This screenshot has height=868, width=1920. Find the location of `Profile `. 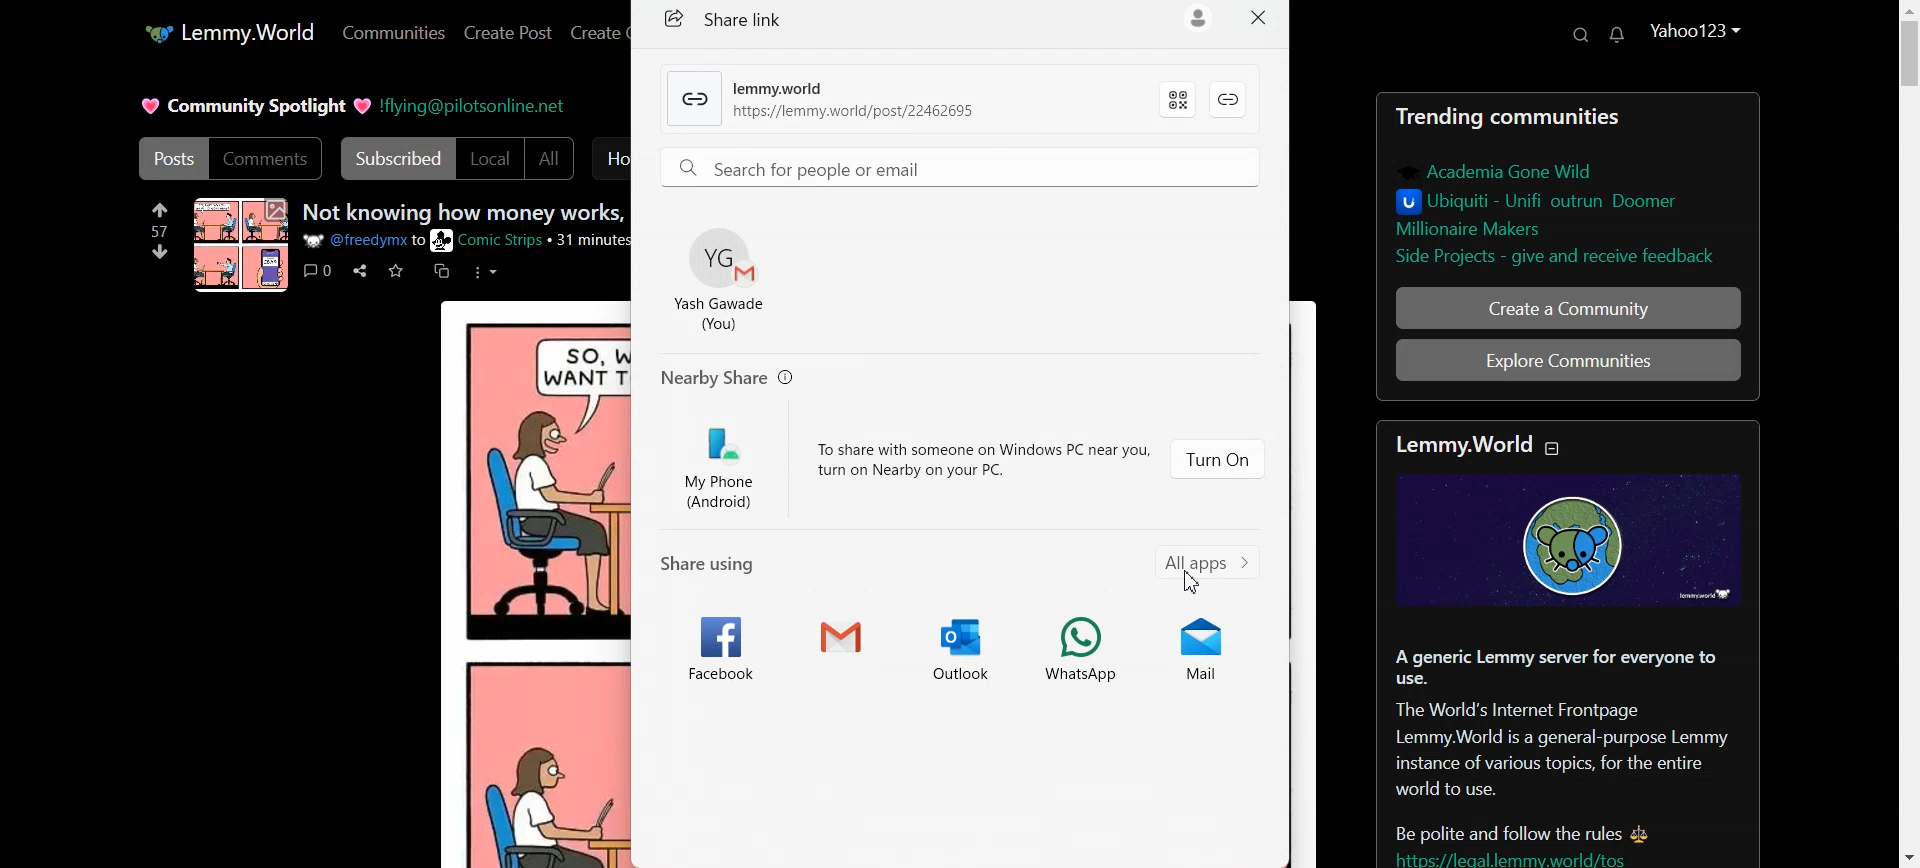

Profile  is located at coordinates (723, 278).